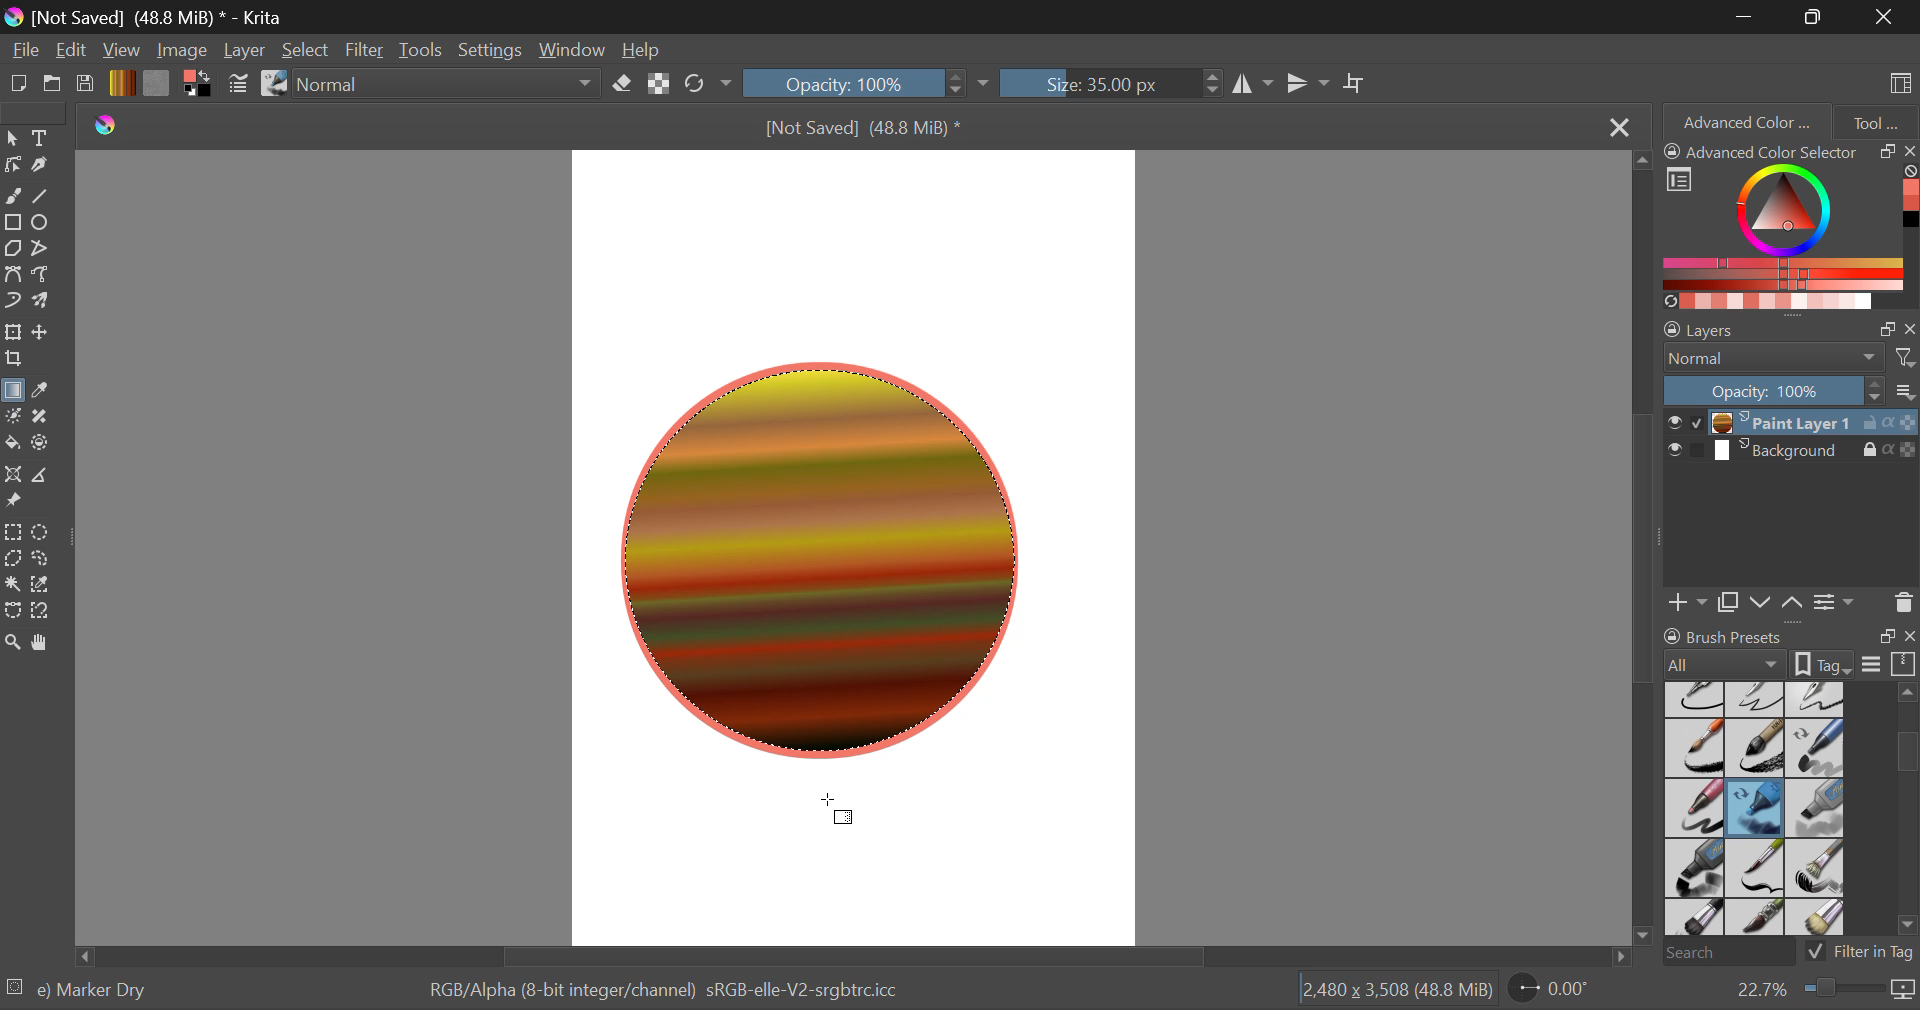 This screenshot has height=1010, width=1920. What do you see at coordinates (82, 987) in the screenshot?
I see `Selected Brush Preset` at bounding box center [82, 987].